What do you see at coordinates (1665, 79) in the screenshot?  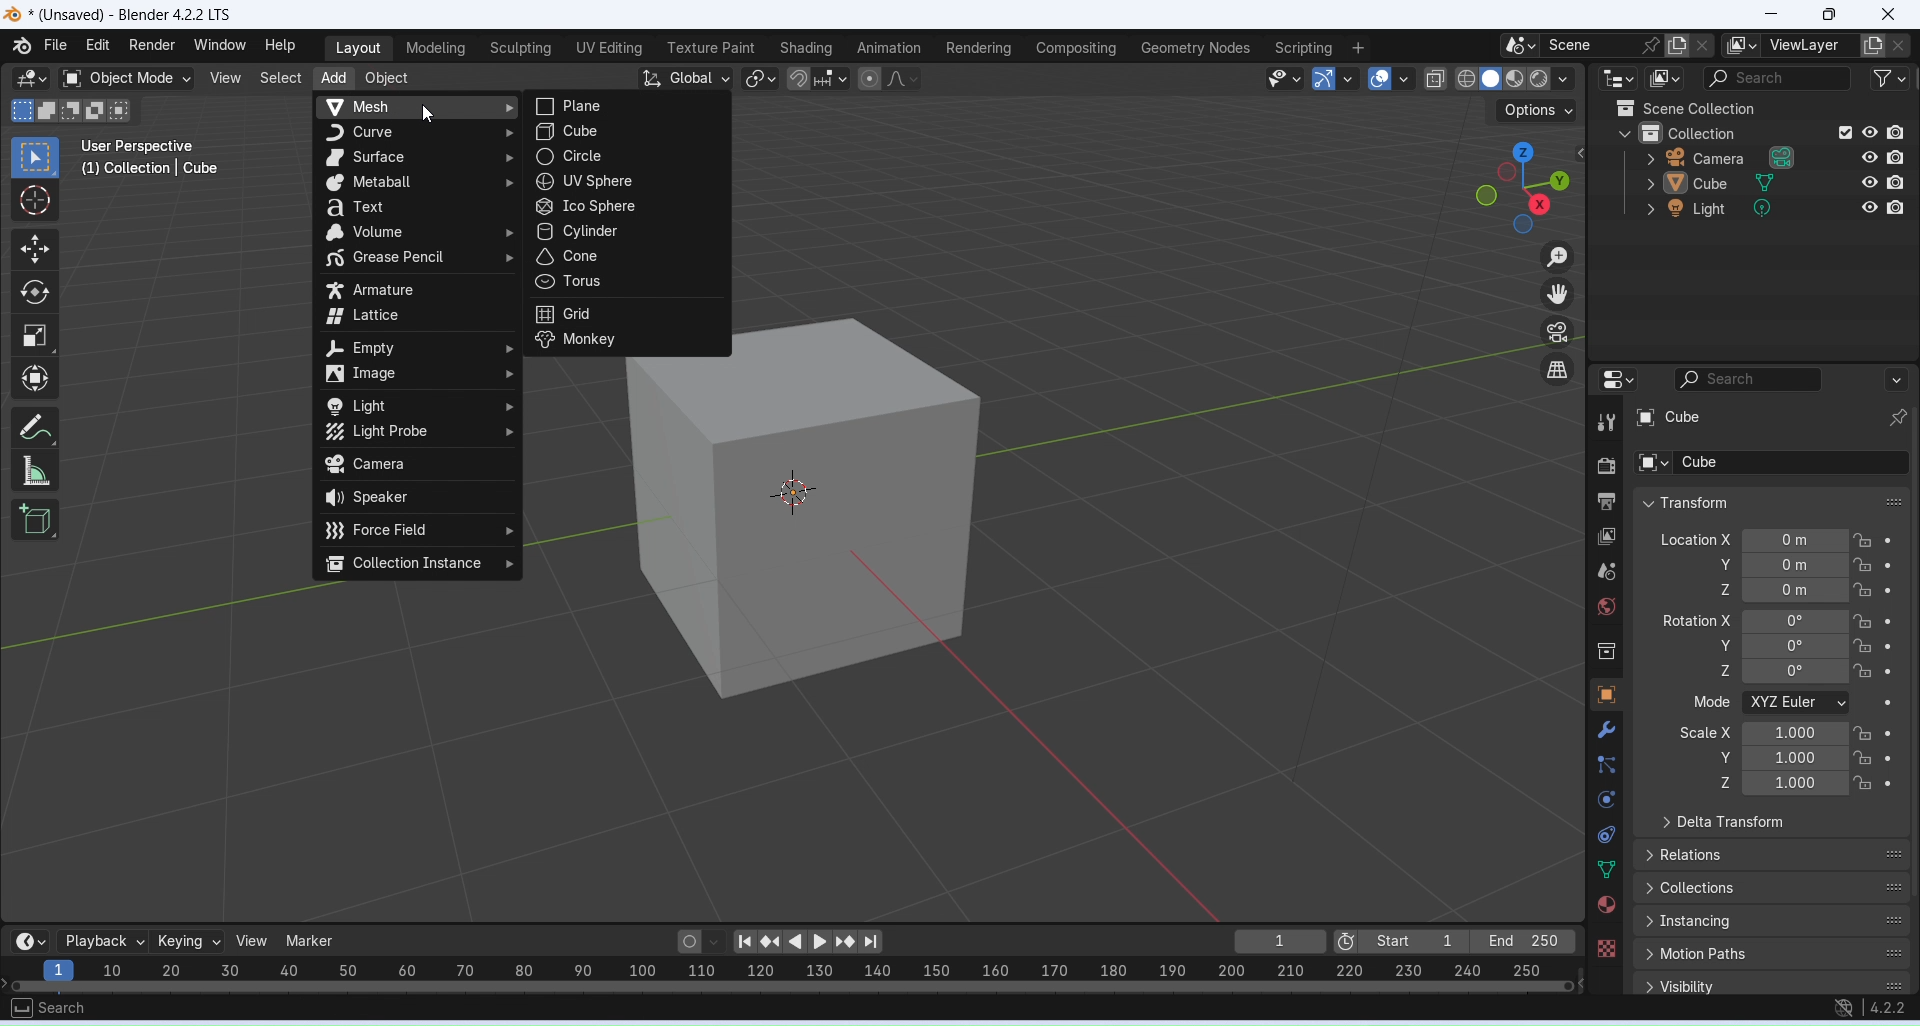 I see `Display mode` at bounding box center [1665, 79].